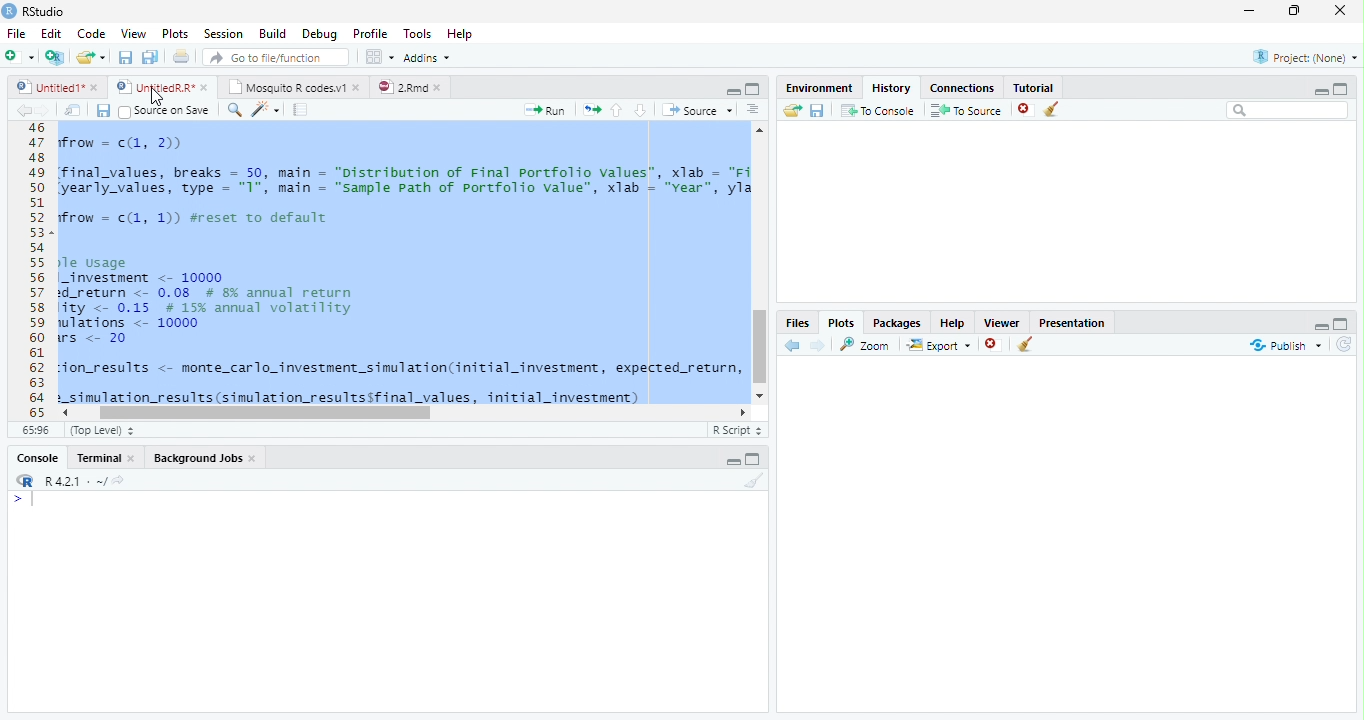 The width and height of the screenshot is (1364, 720). I want to click on Open new file, so click(19, 56).